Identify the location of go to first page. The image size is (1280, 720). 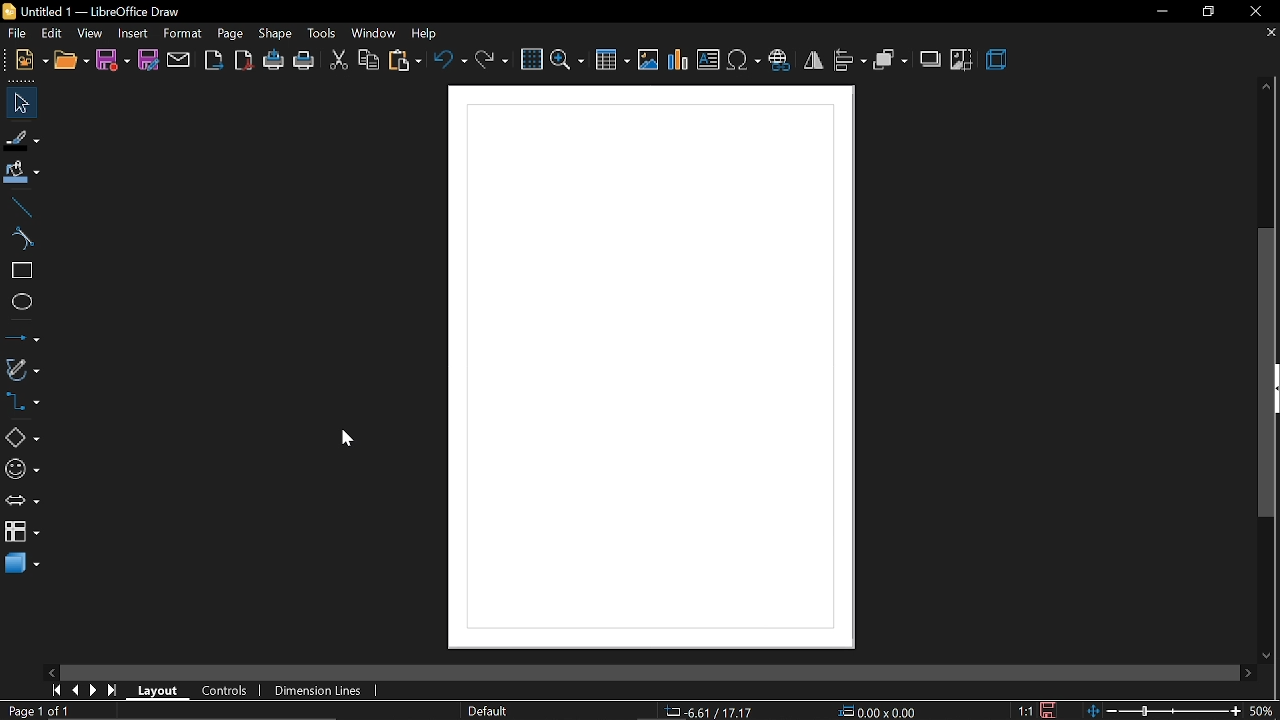
(55, 690).